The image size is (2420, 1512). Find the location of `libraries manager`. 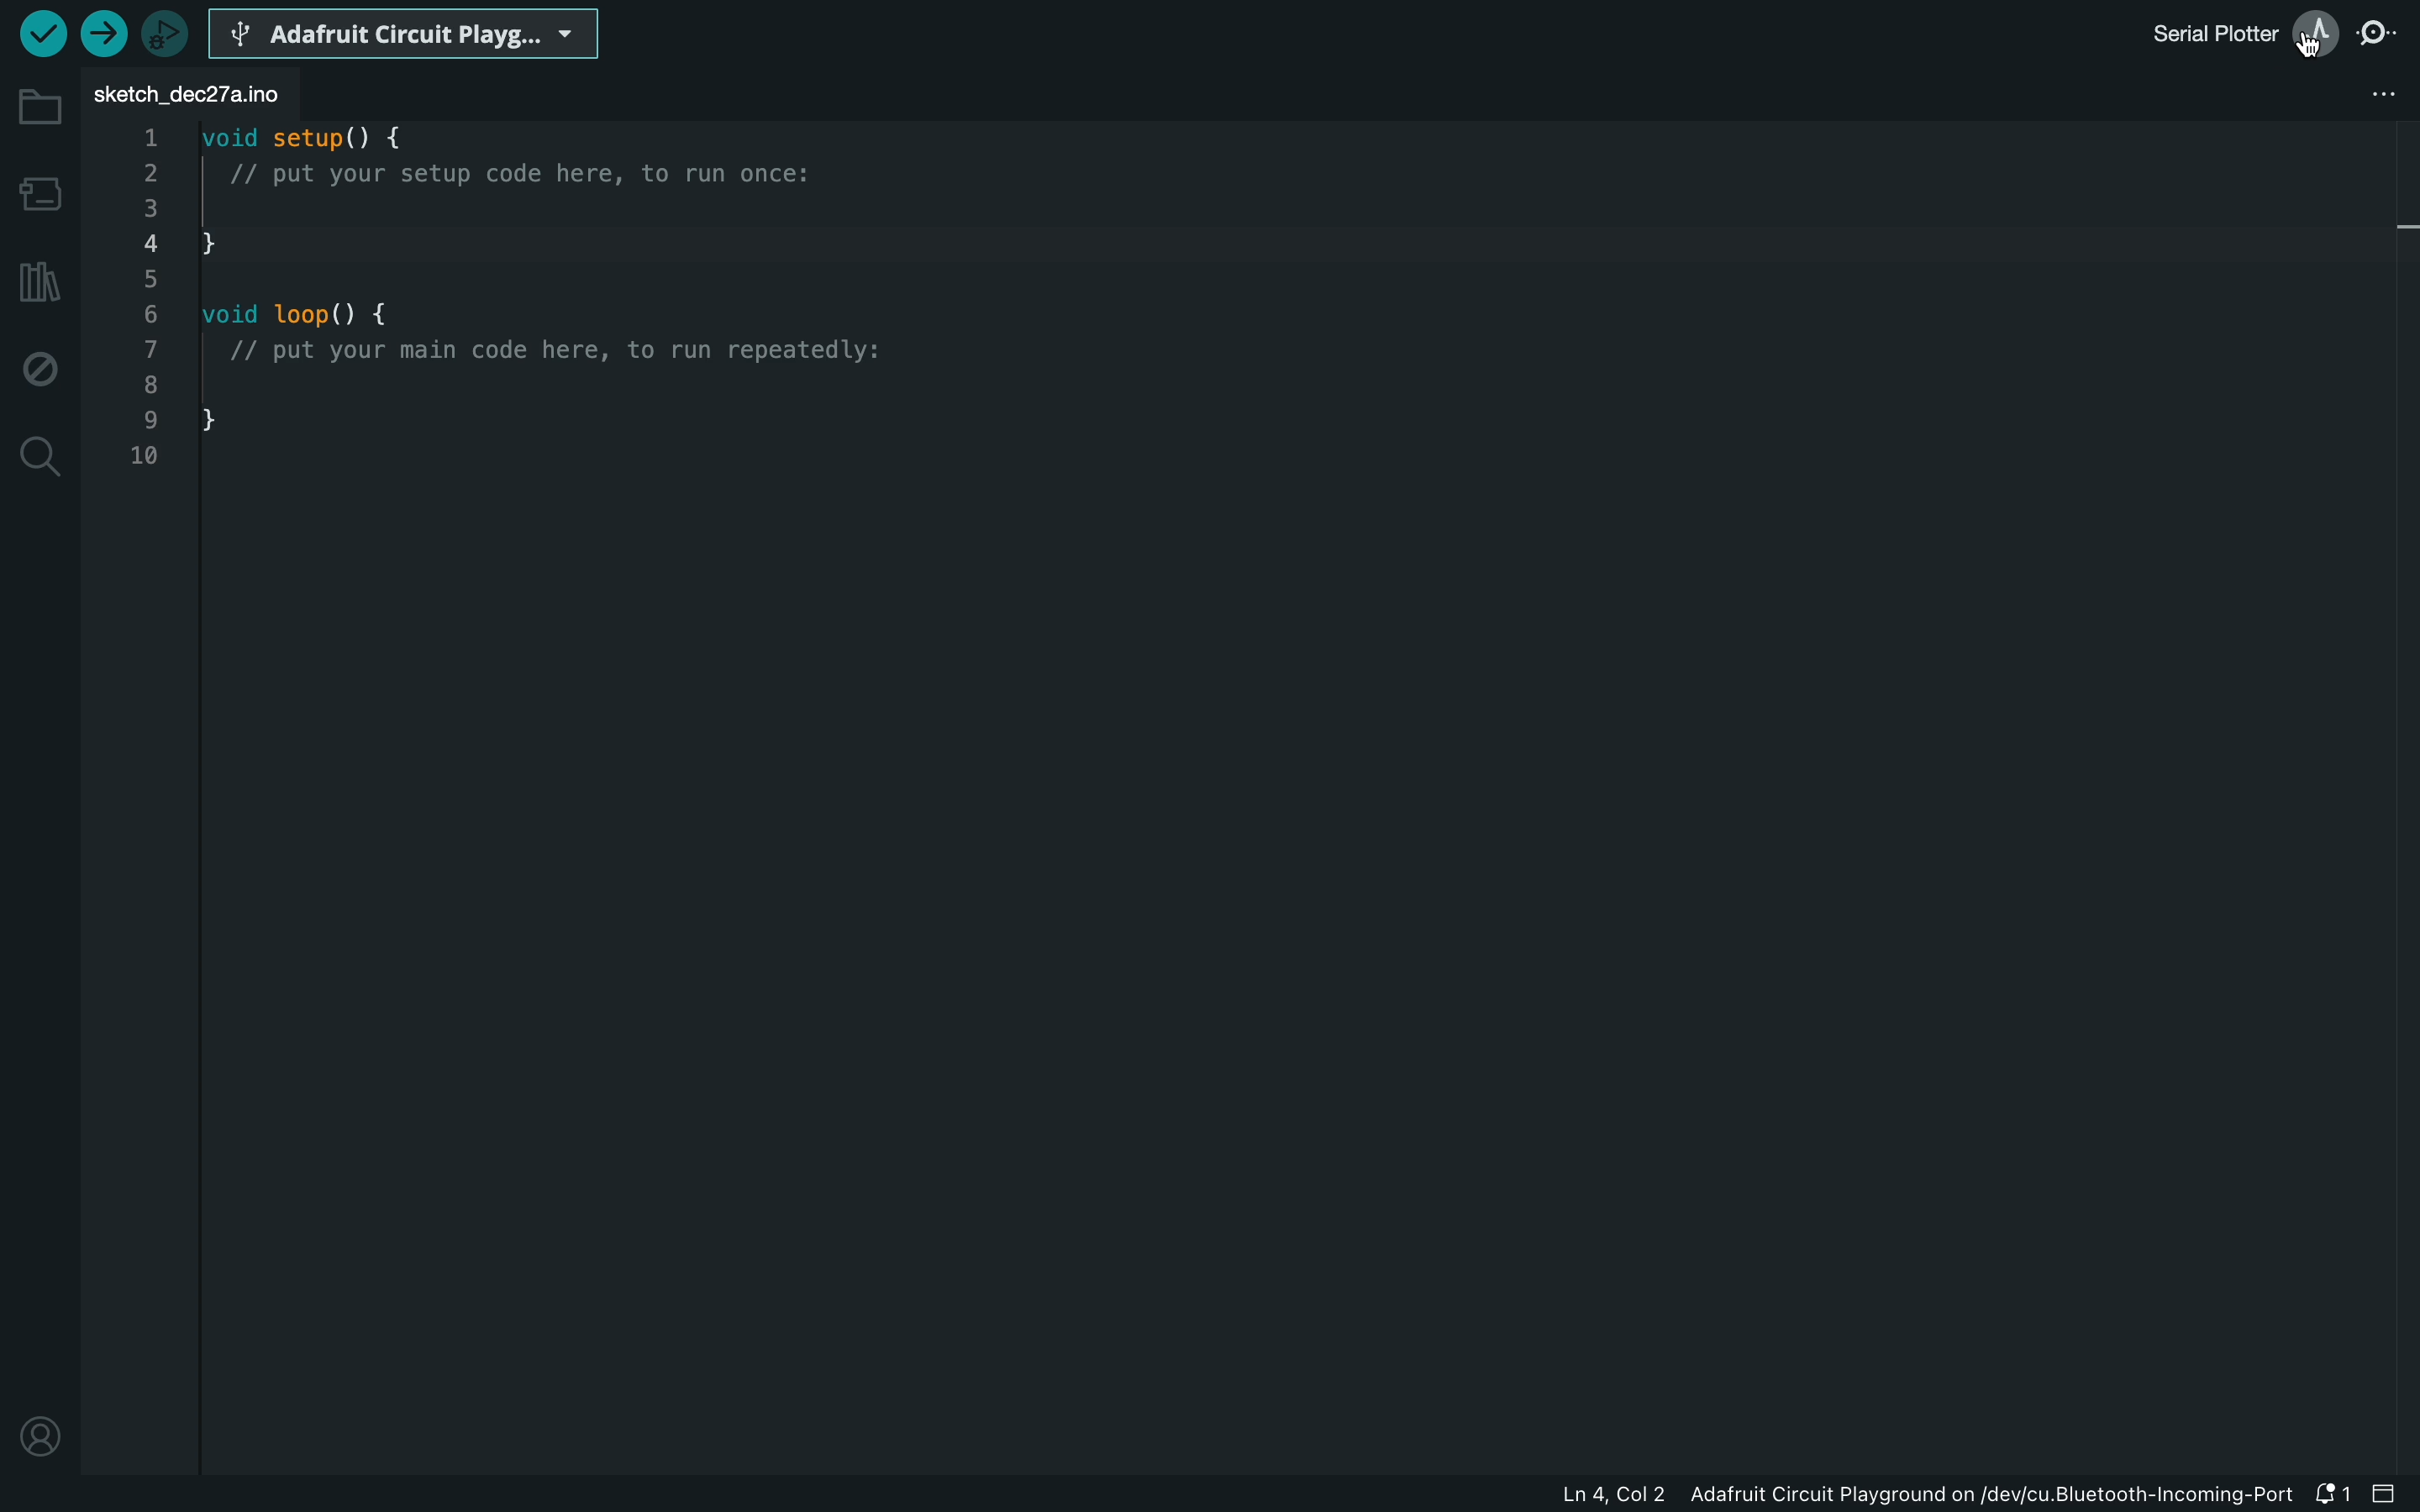

libraries manager is located at coordinates (38, 278).